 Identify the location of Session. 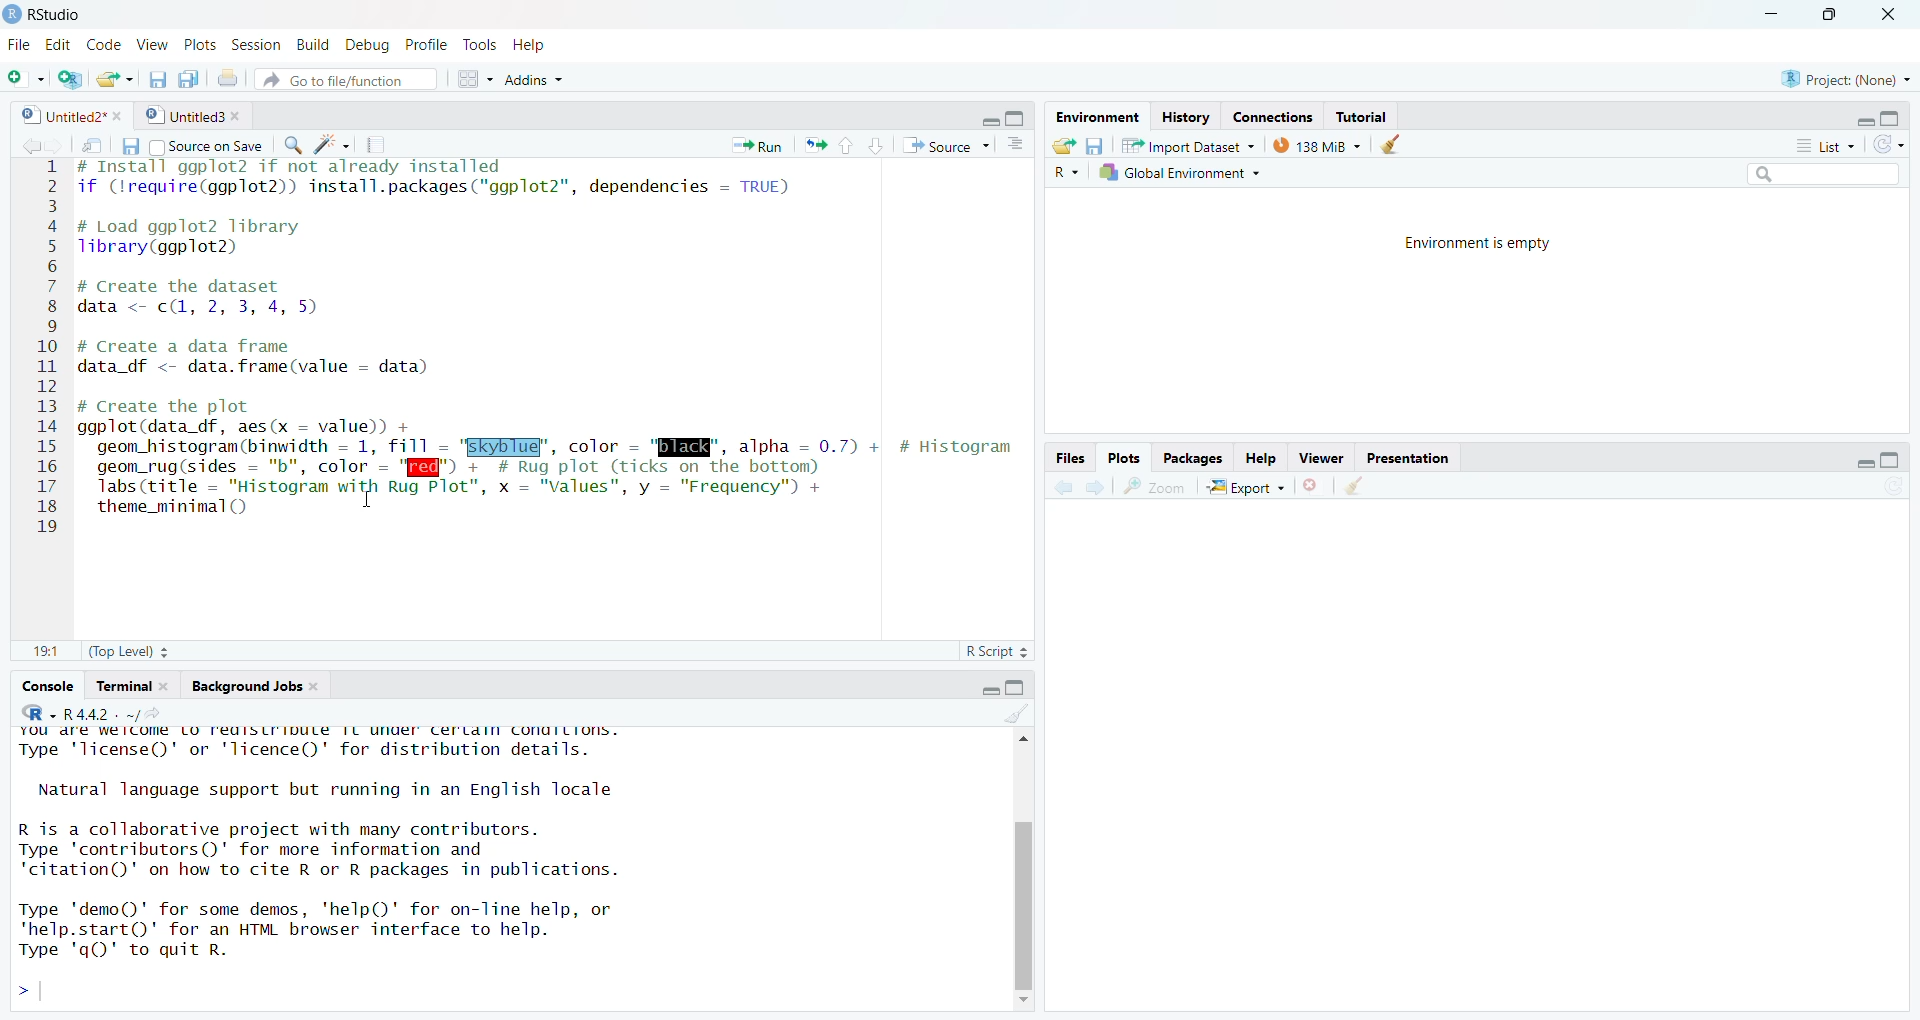
(254, 44).